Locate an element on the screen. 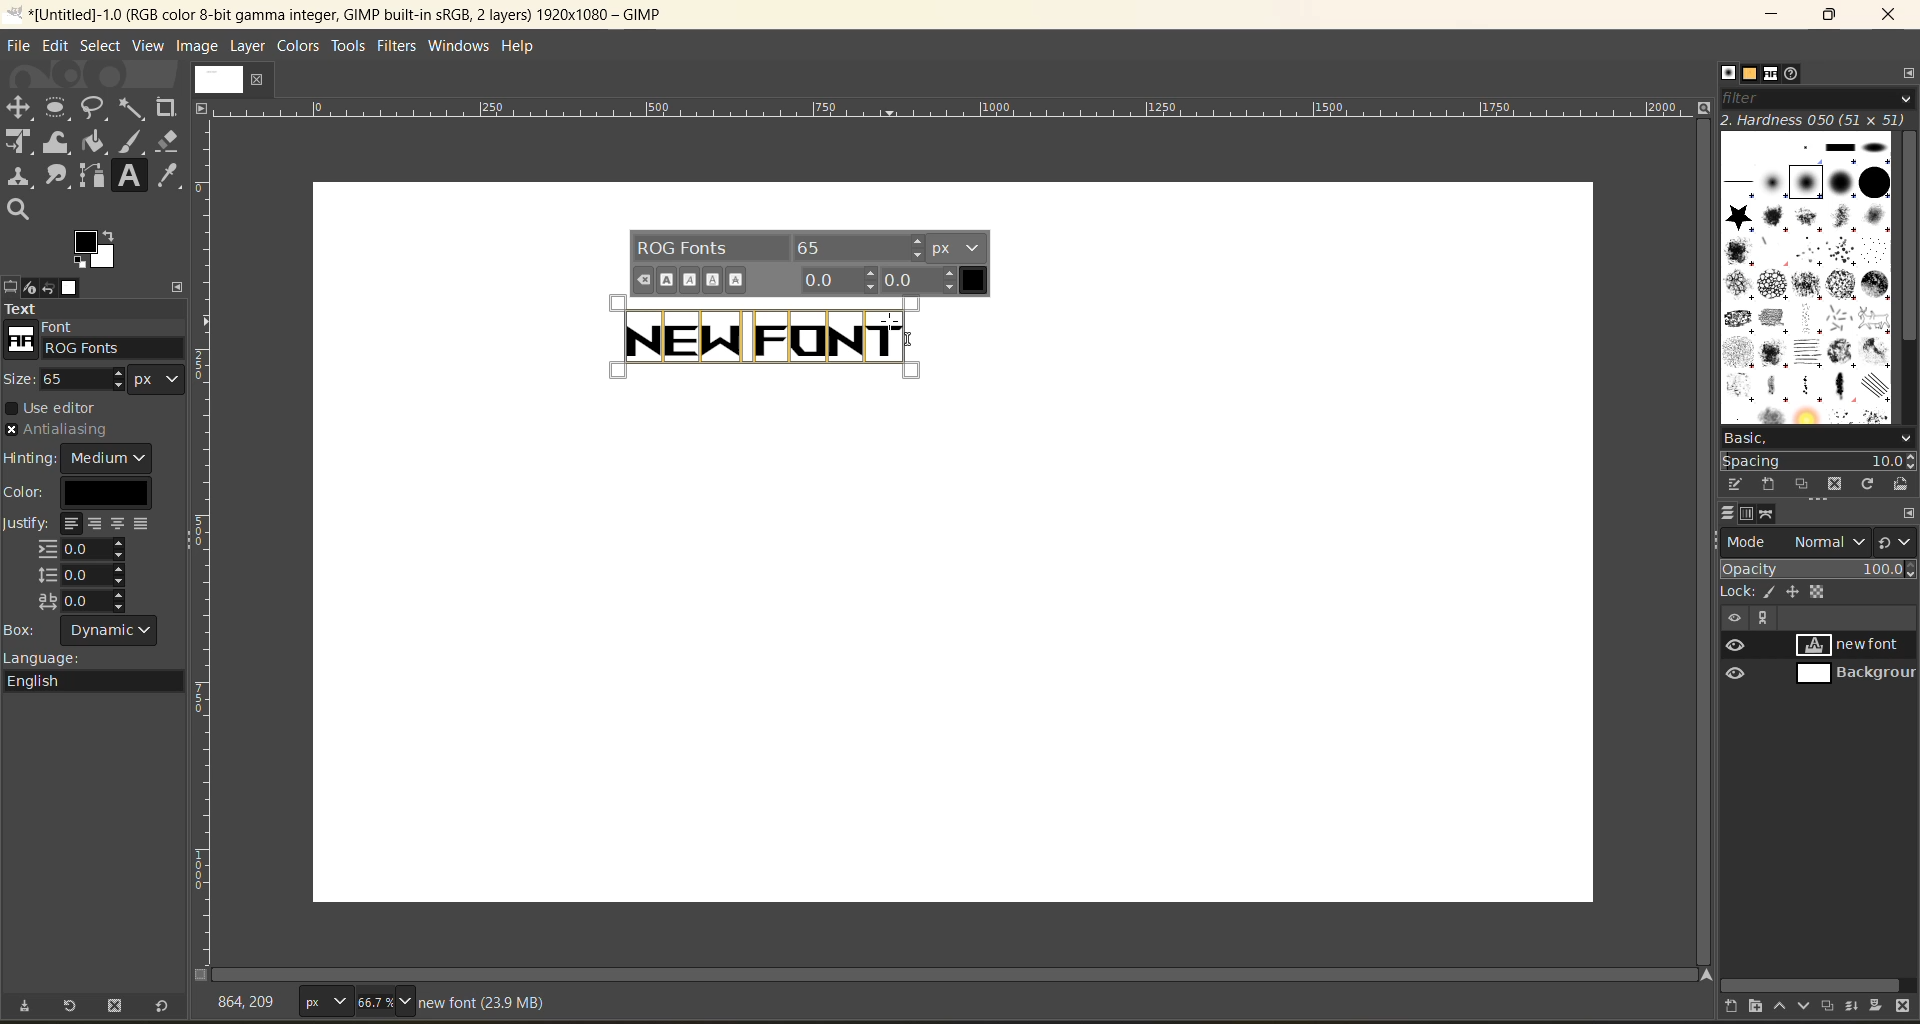 The image size is (1920, 1024). coordinates is located at coordinates (251, 999).